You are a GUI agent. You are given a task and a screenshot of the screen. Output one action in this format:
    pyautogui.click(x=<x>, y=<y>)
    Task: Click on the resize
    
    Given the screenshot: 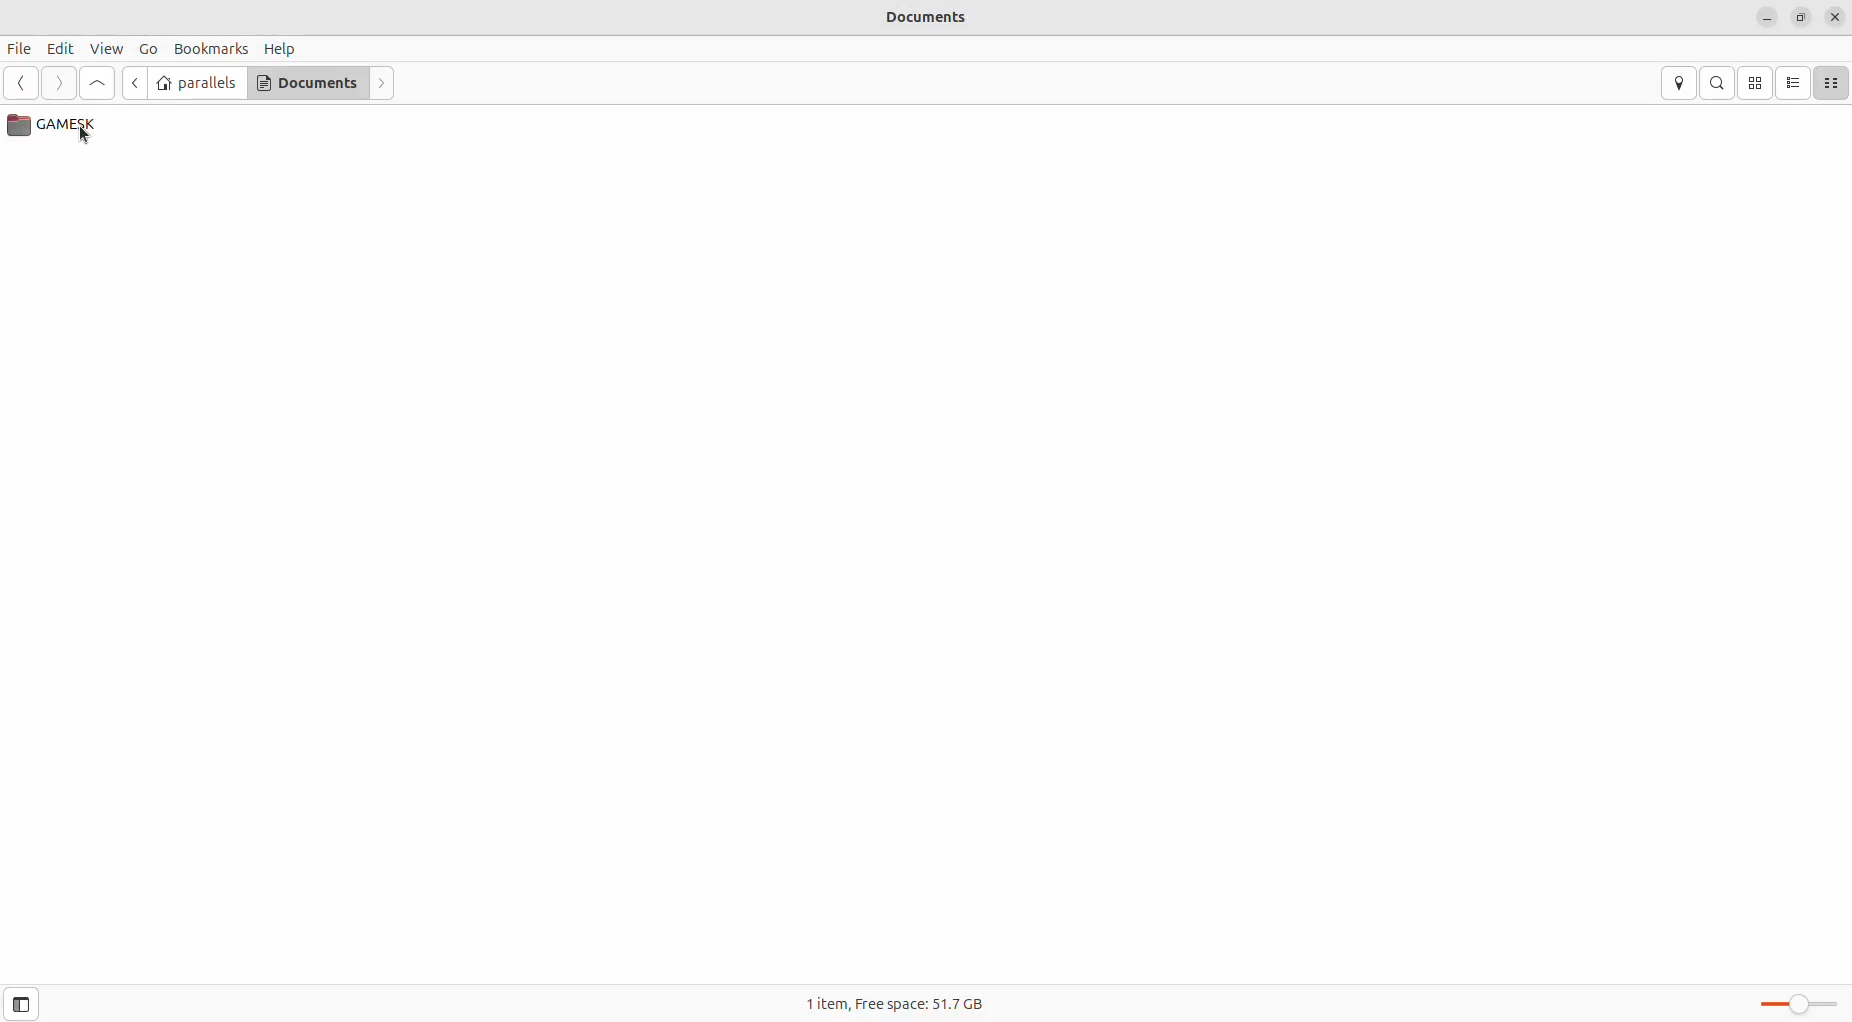 What is the action you would take?
    pyautogui.click(x=1803, y=18)
    